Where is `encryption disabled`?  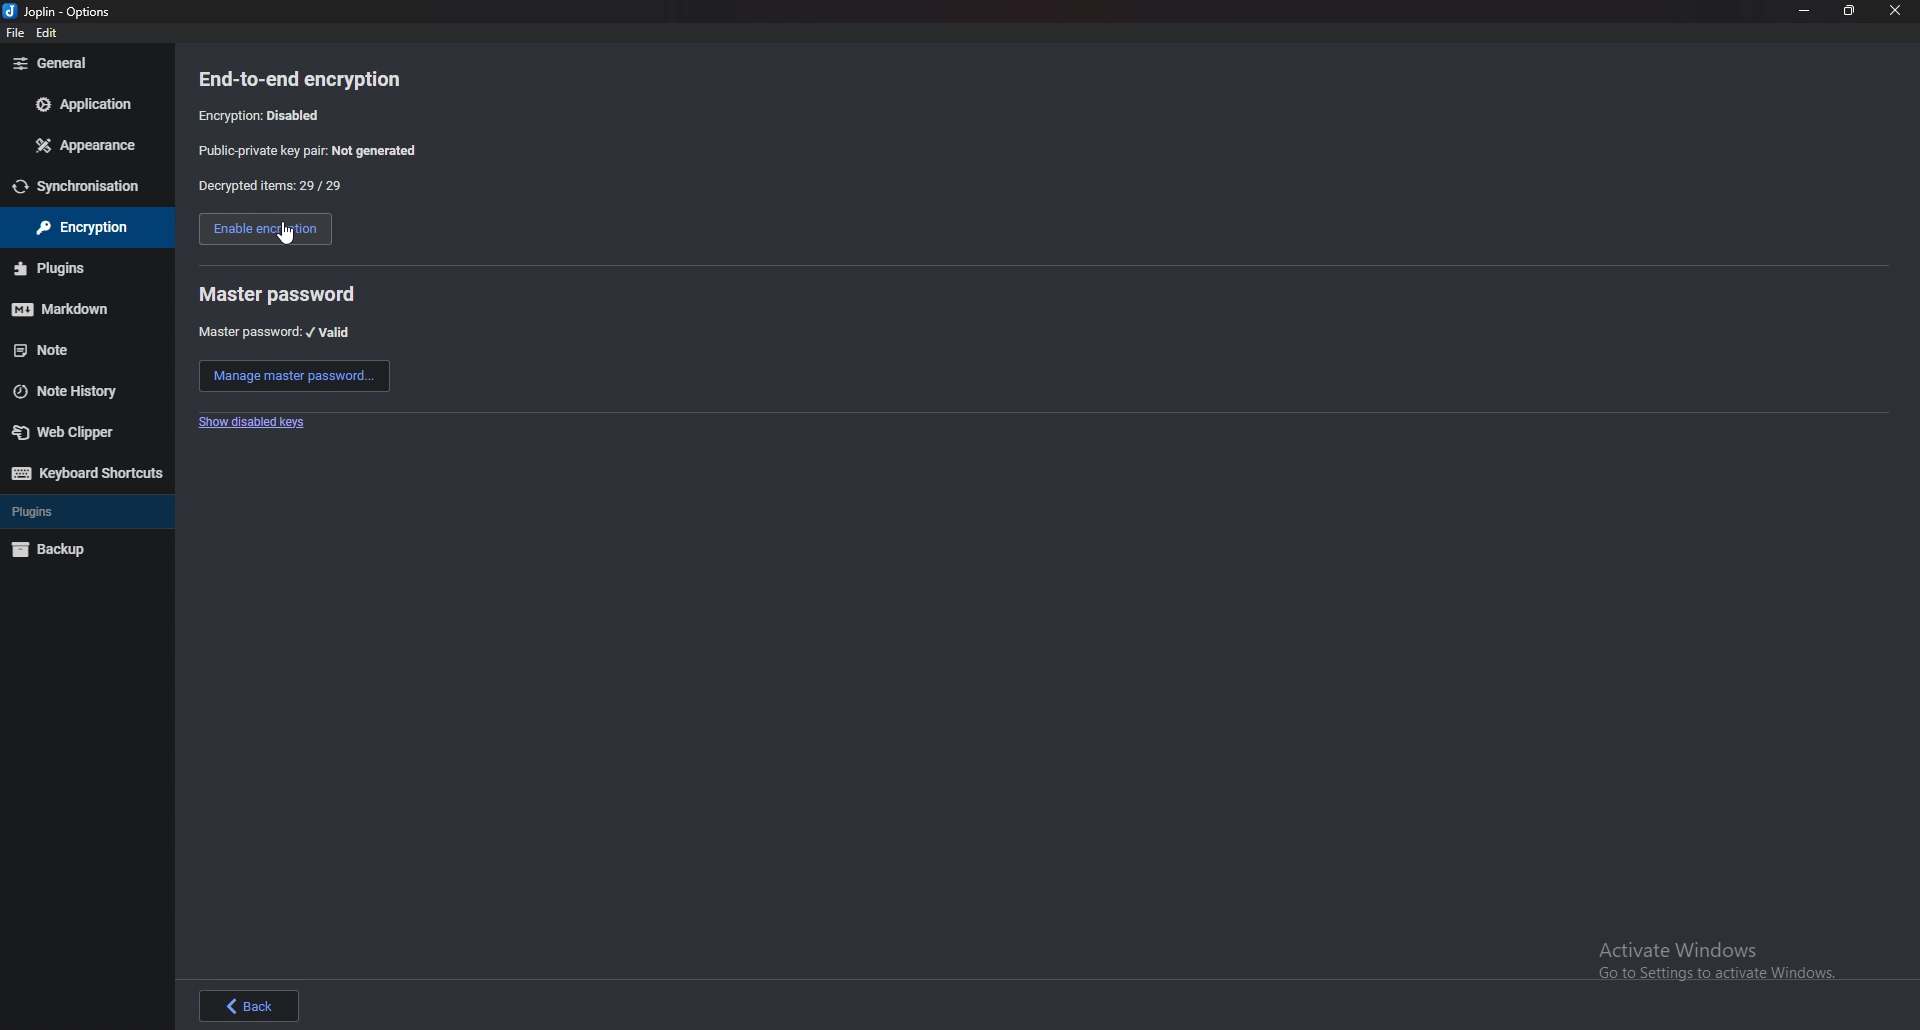
encryption disabled is located at coordinates (265, 115).